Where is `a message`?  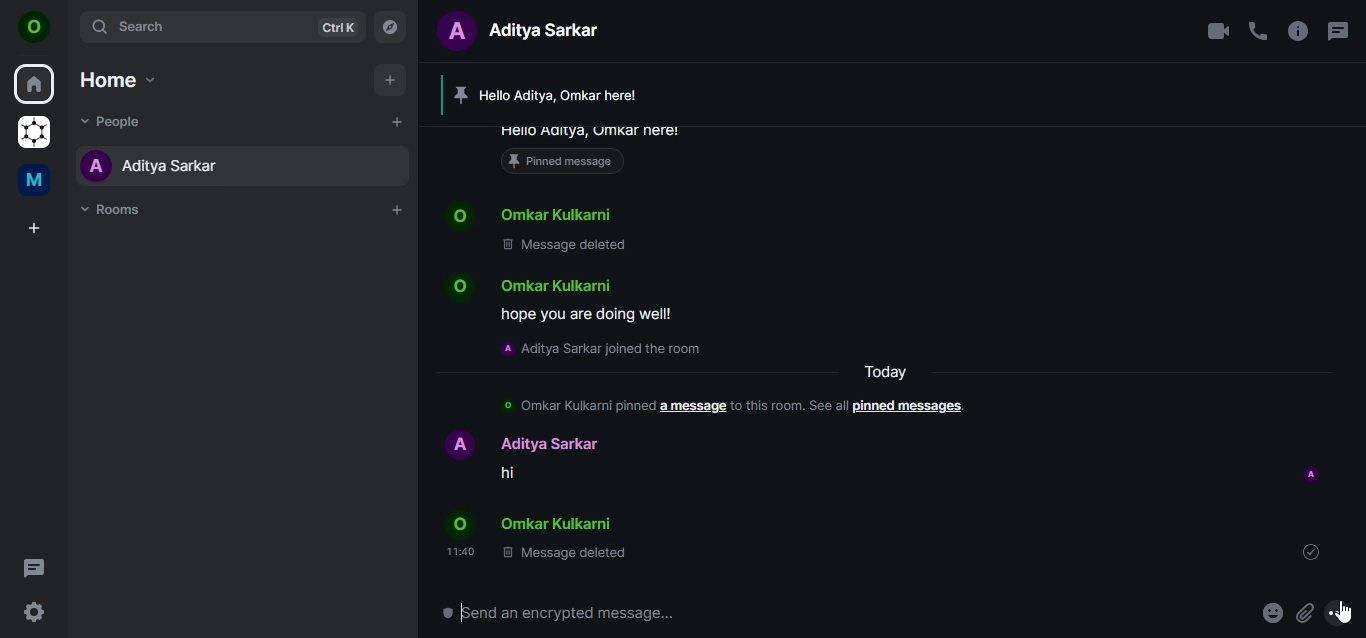 a message is located at coordinates (692, 404).